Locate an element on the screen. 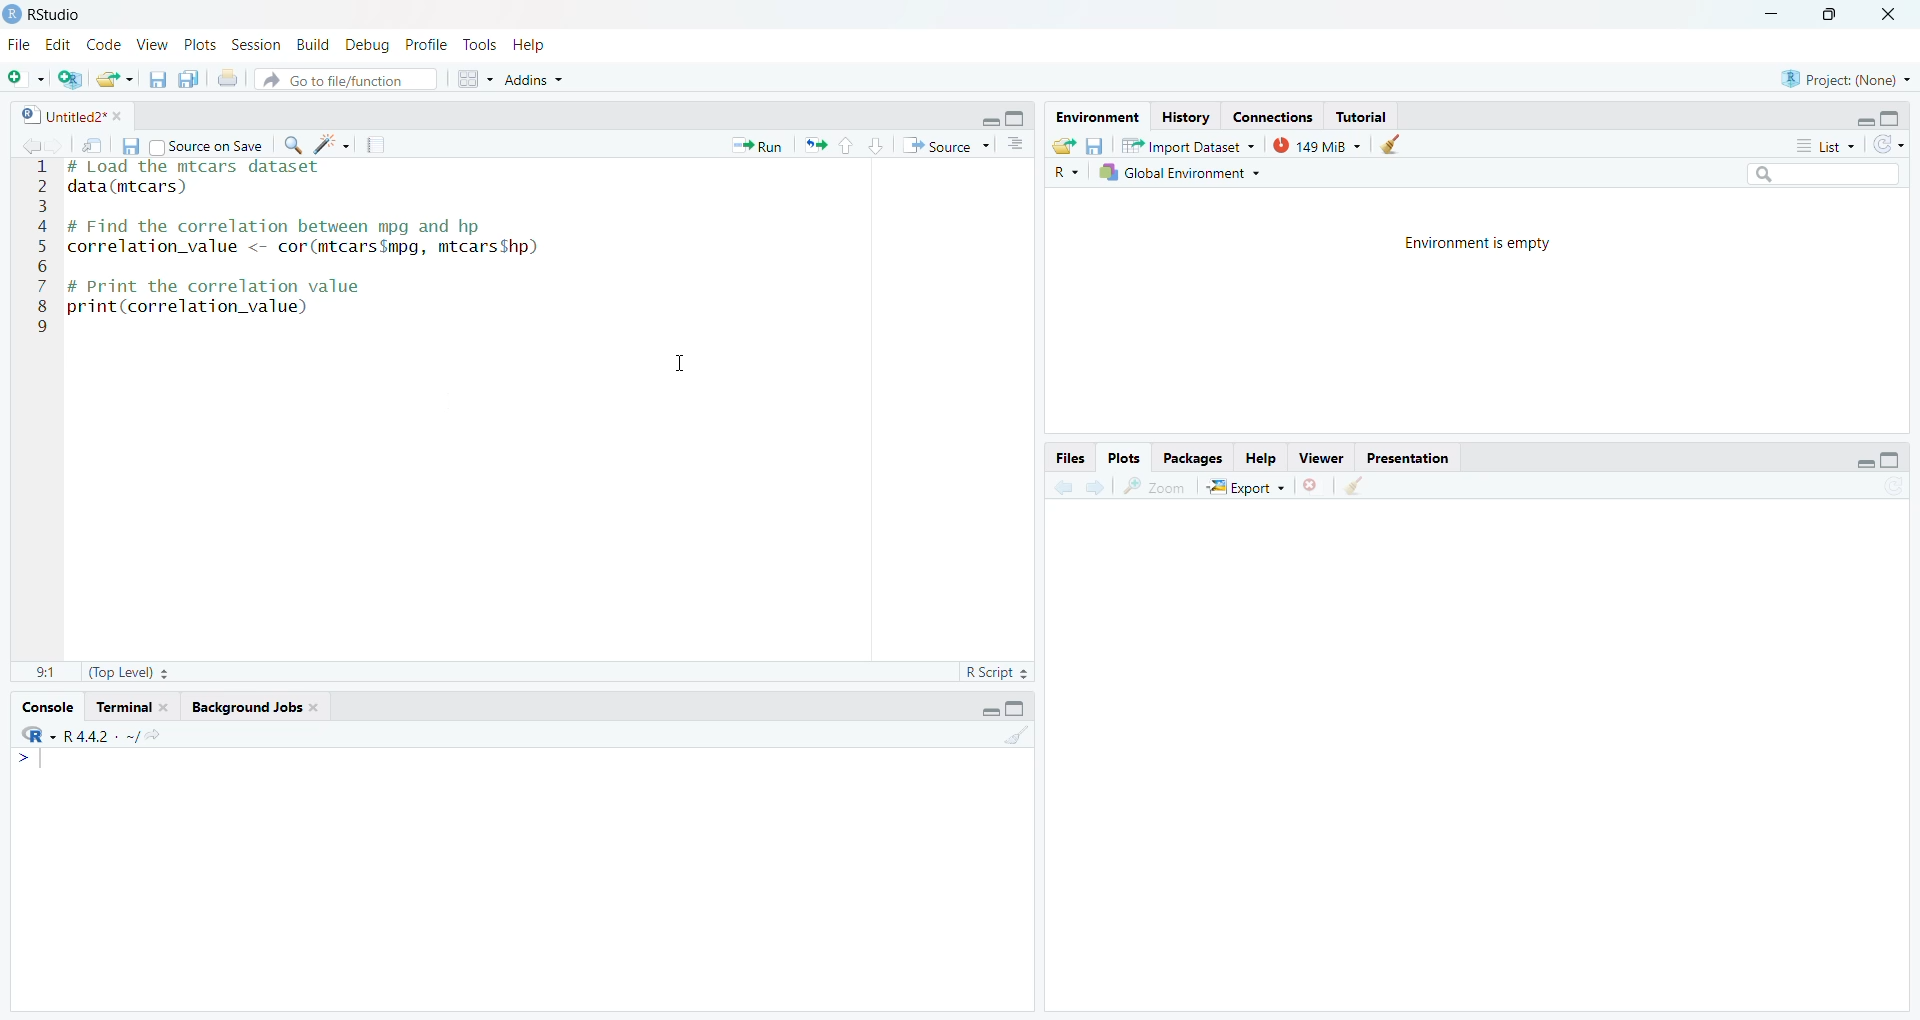  Connections is located at coordinates (1272, 117).